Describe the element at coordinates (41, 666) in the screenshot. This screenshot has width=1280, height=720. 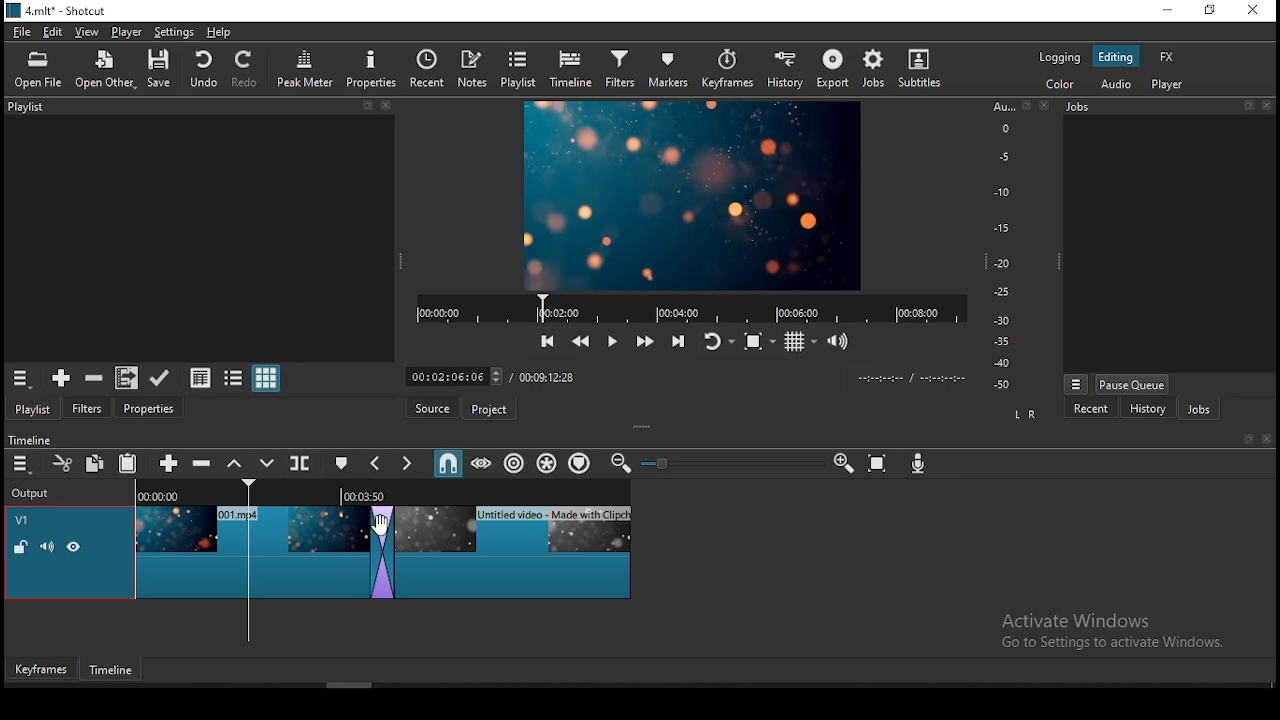
I see `keyframes` at that location.